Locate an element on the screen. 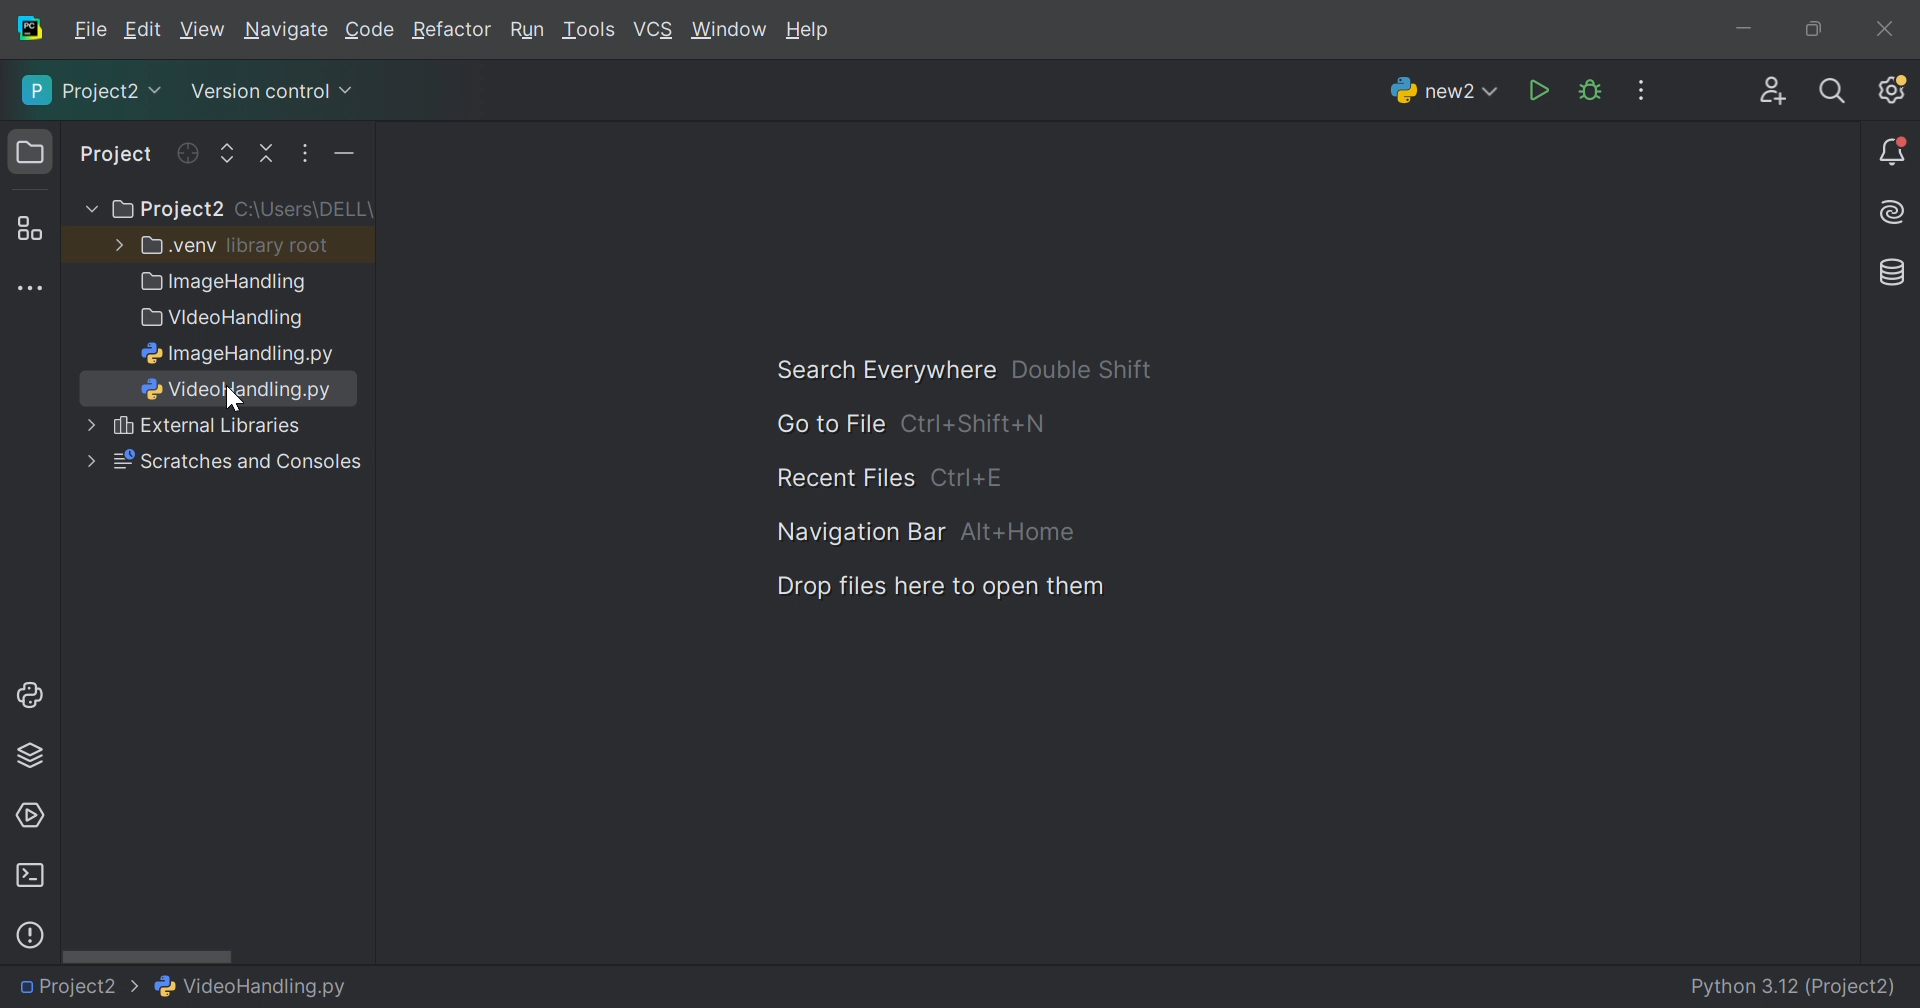 The width and height of the screenshot is (1920, 1008). Dop files here to open them is located at coordinates (933, 587).